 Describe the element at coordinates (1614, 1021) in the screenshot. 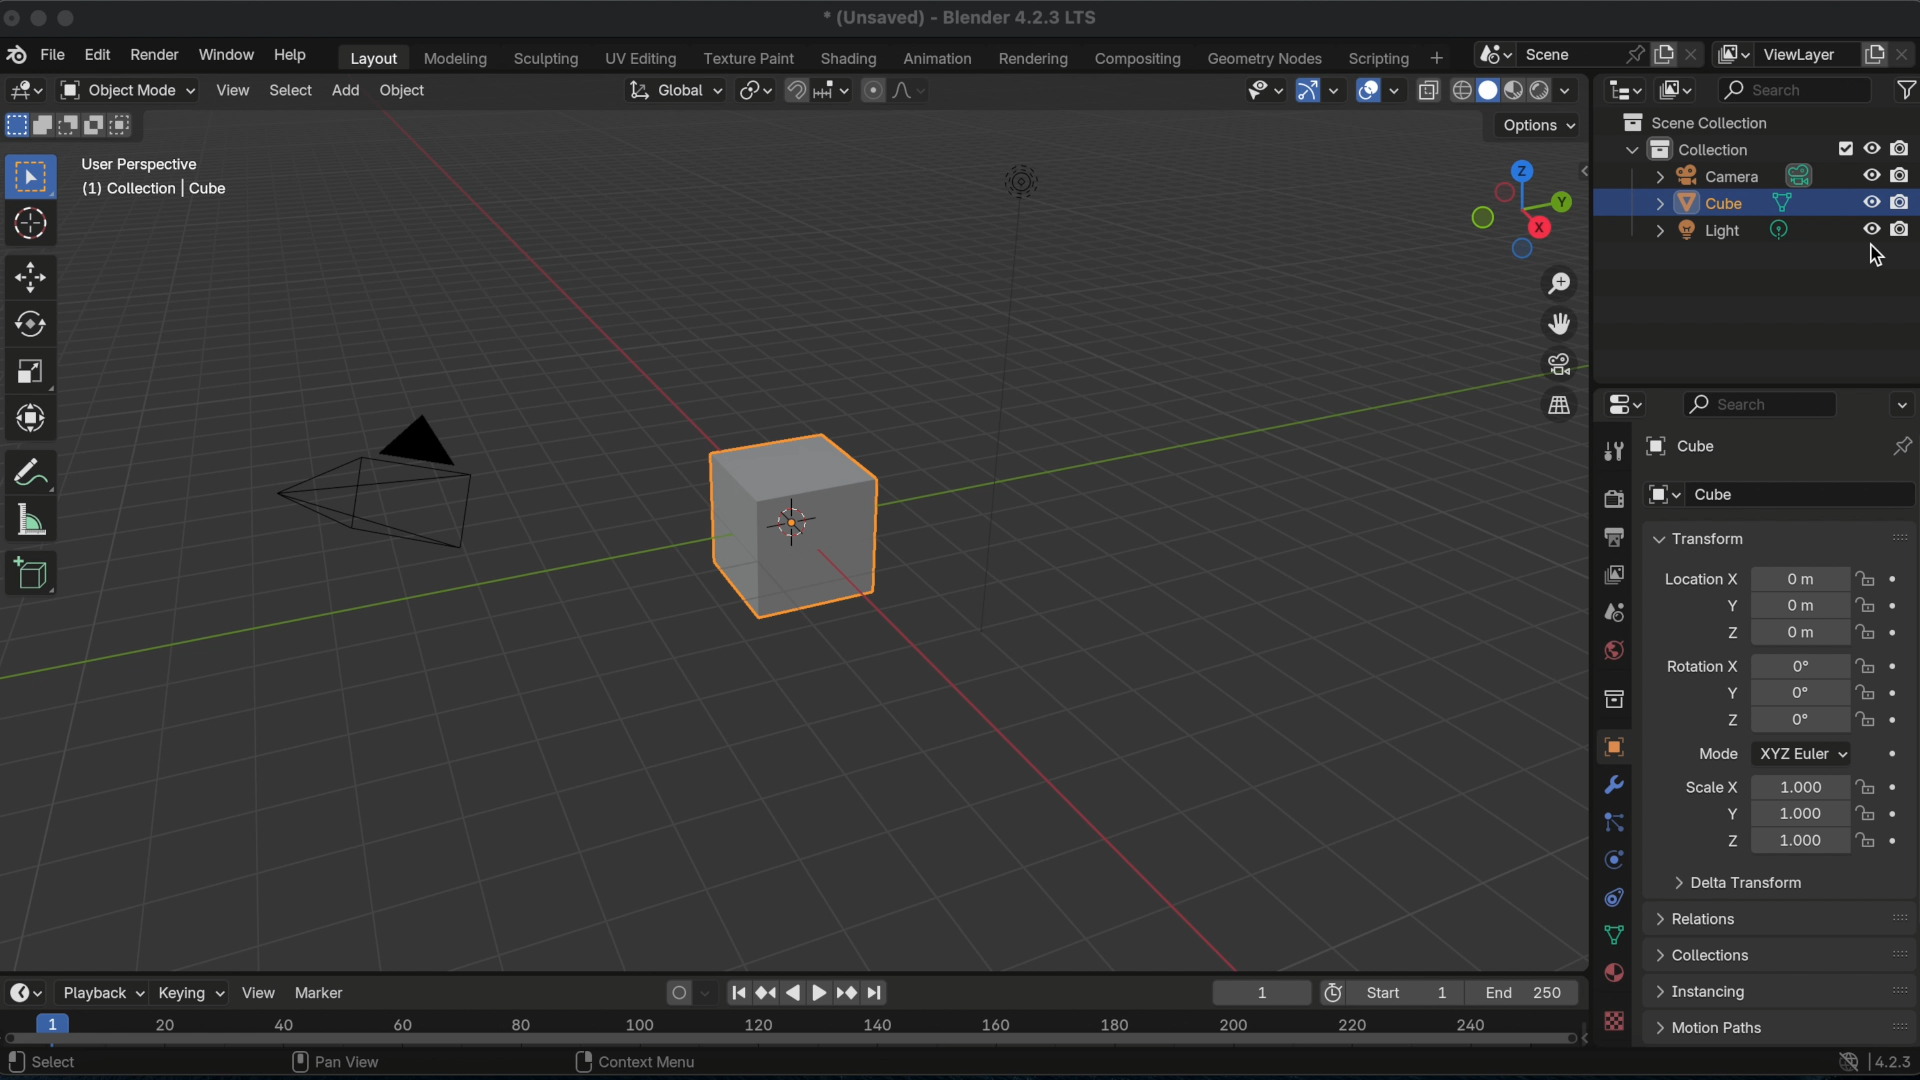

I see `texture` at that location.